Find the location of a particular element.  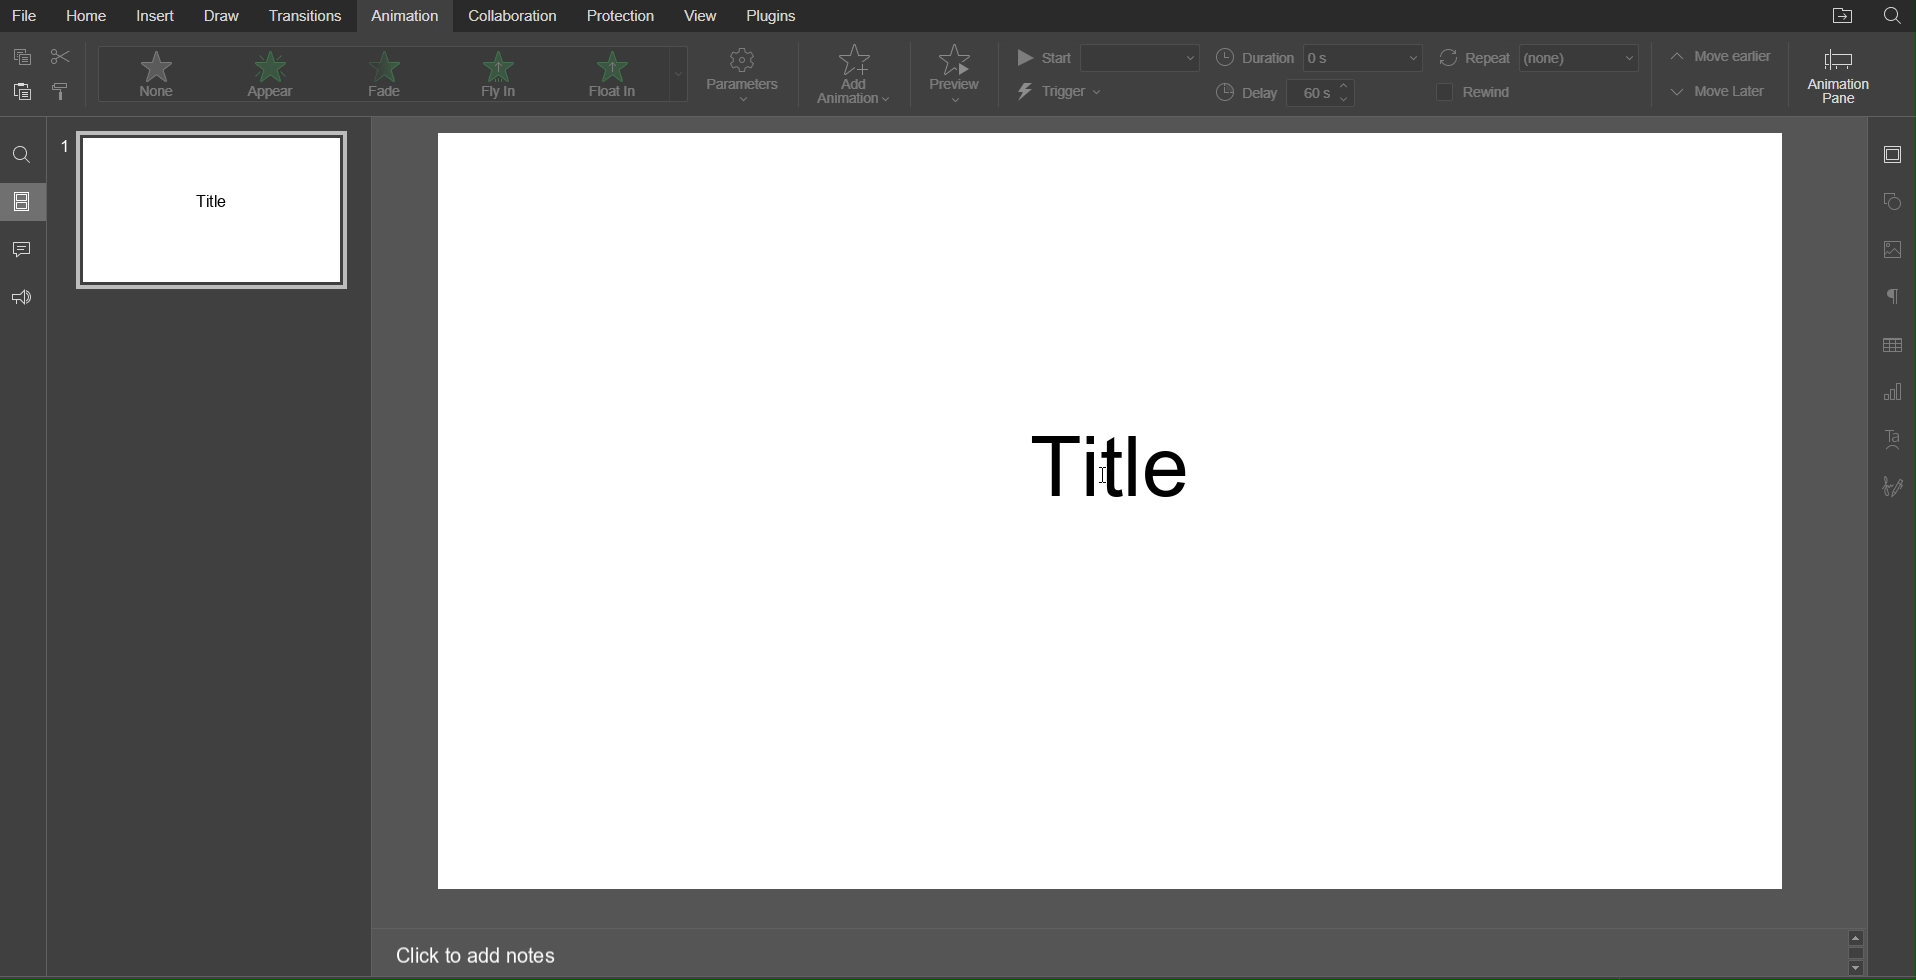

Fade is located at coordinates (386, 73).